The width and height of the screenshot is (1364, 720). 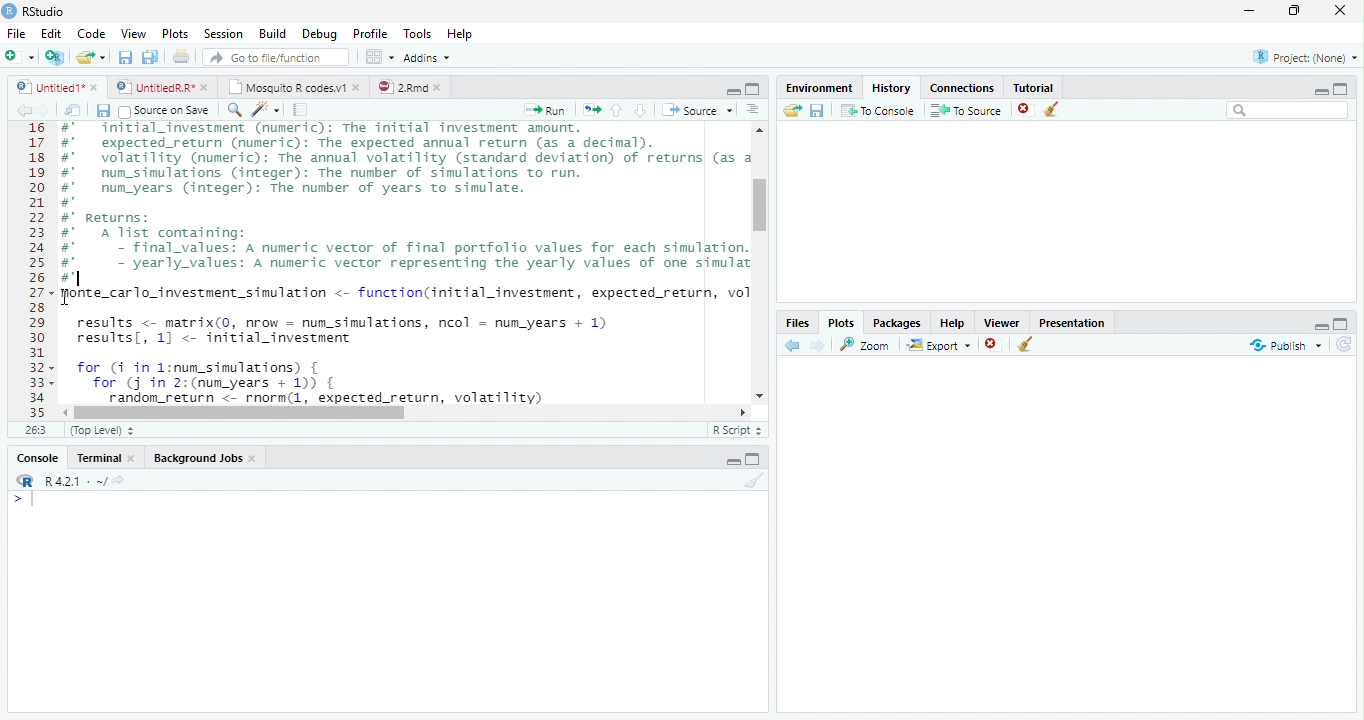 What do you see at coordinates (162, 87) in the screenshot?
I see `styedi® © © Untite` at bounding box center [162, 87].